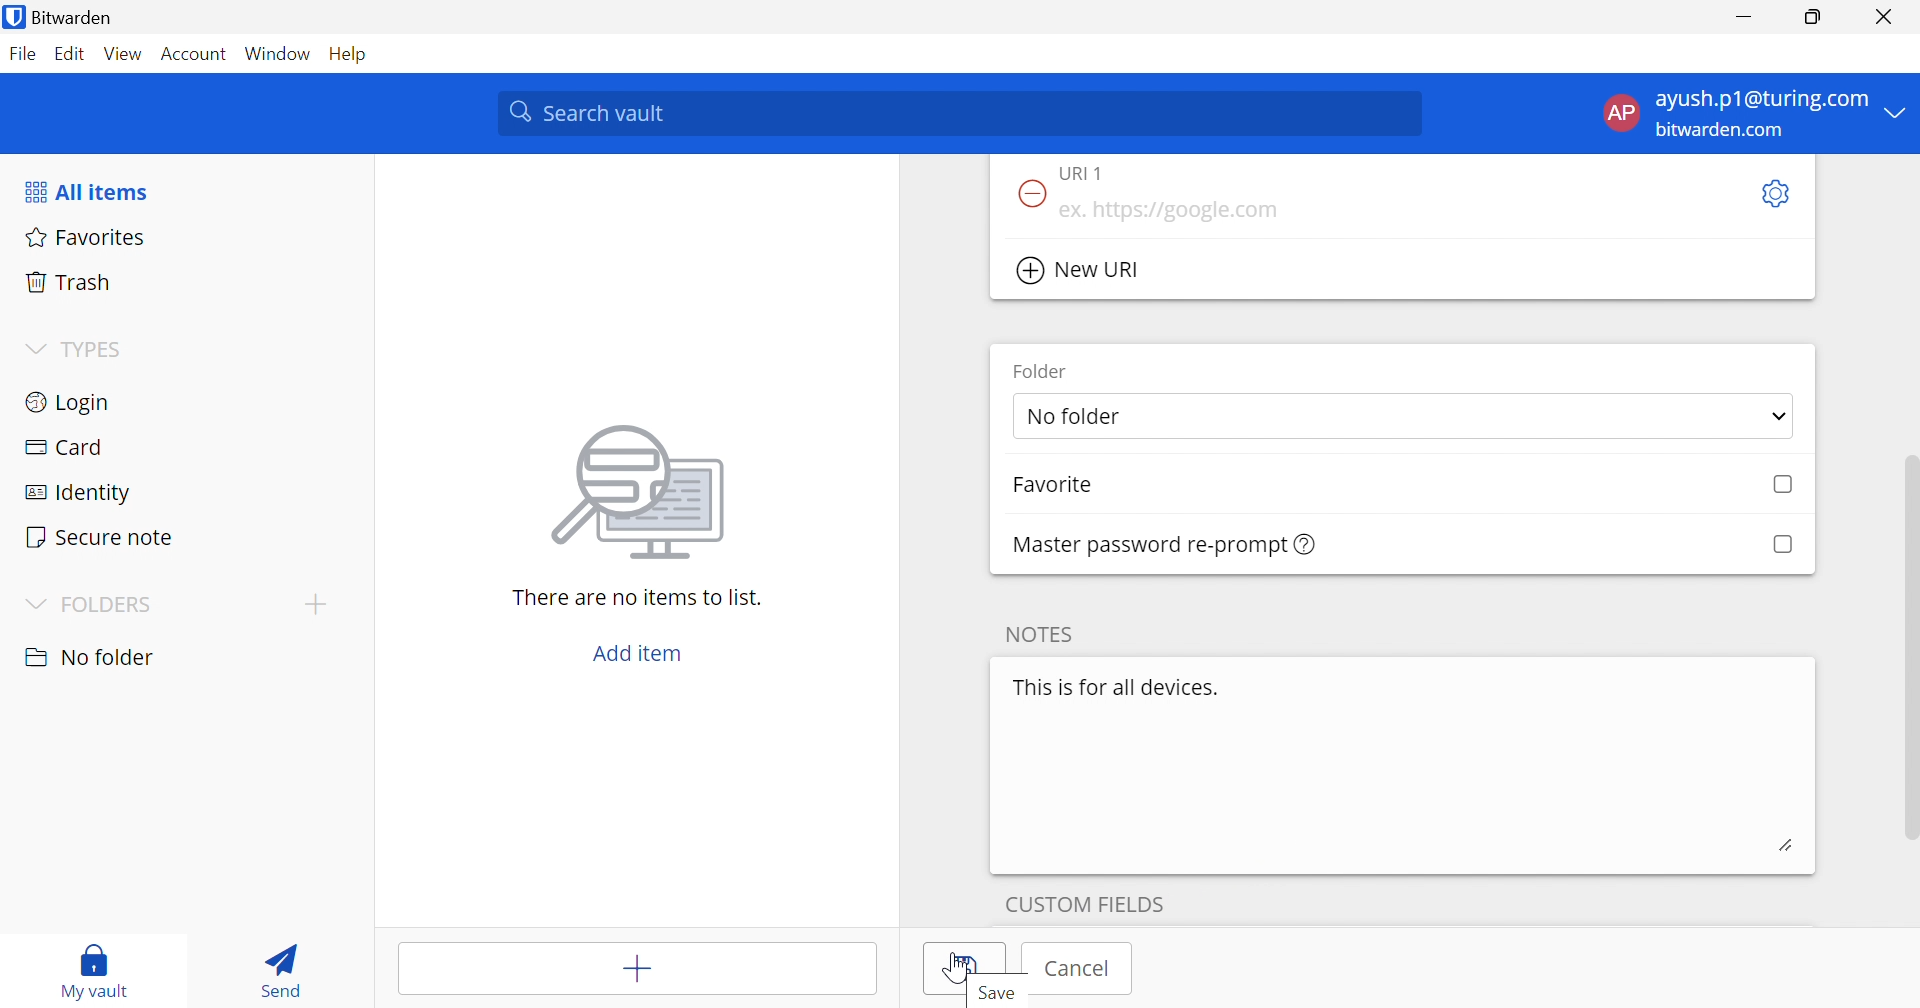 The height and width of the screenshot is (1008, 1920). I want to click on Login, so click(70, 400).